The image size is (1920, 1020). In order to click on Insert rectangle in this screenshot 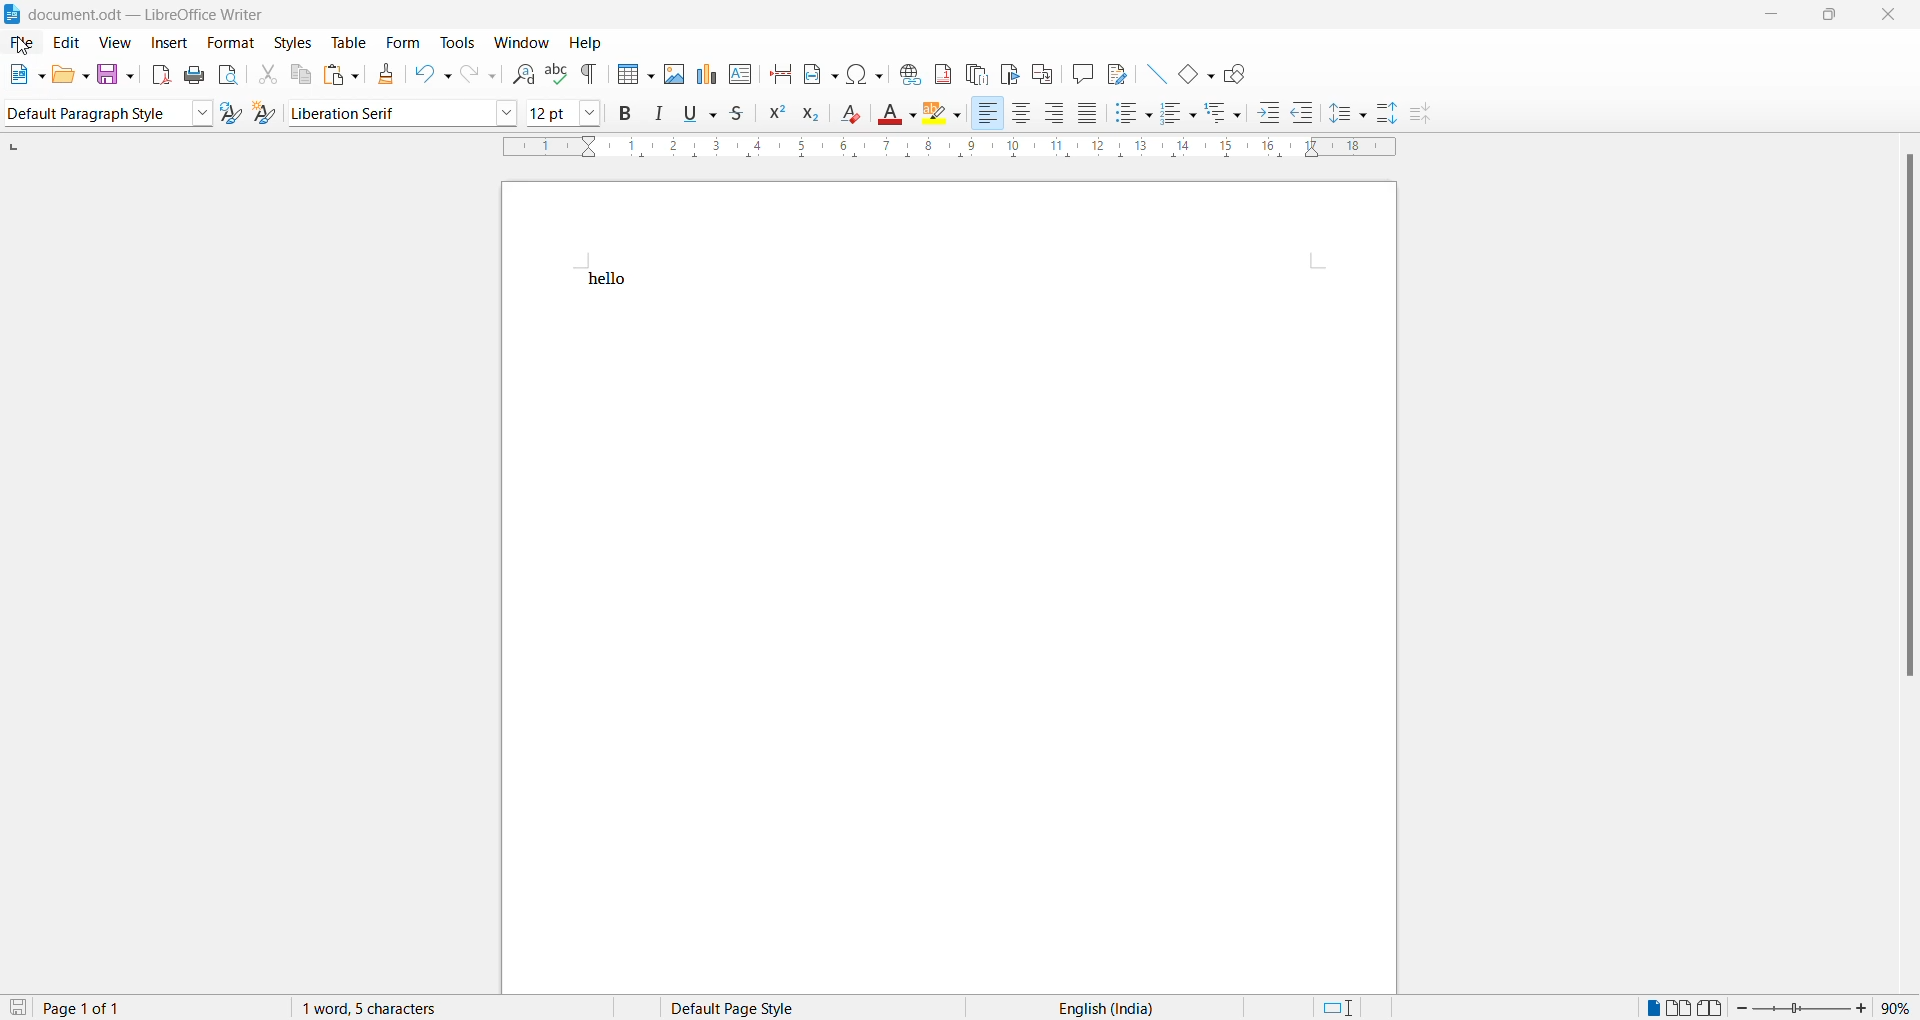, I will do `click(1196, 76)`.